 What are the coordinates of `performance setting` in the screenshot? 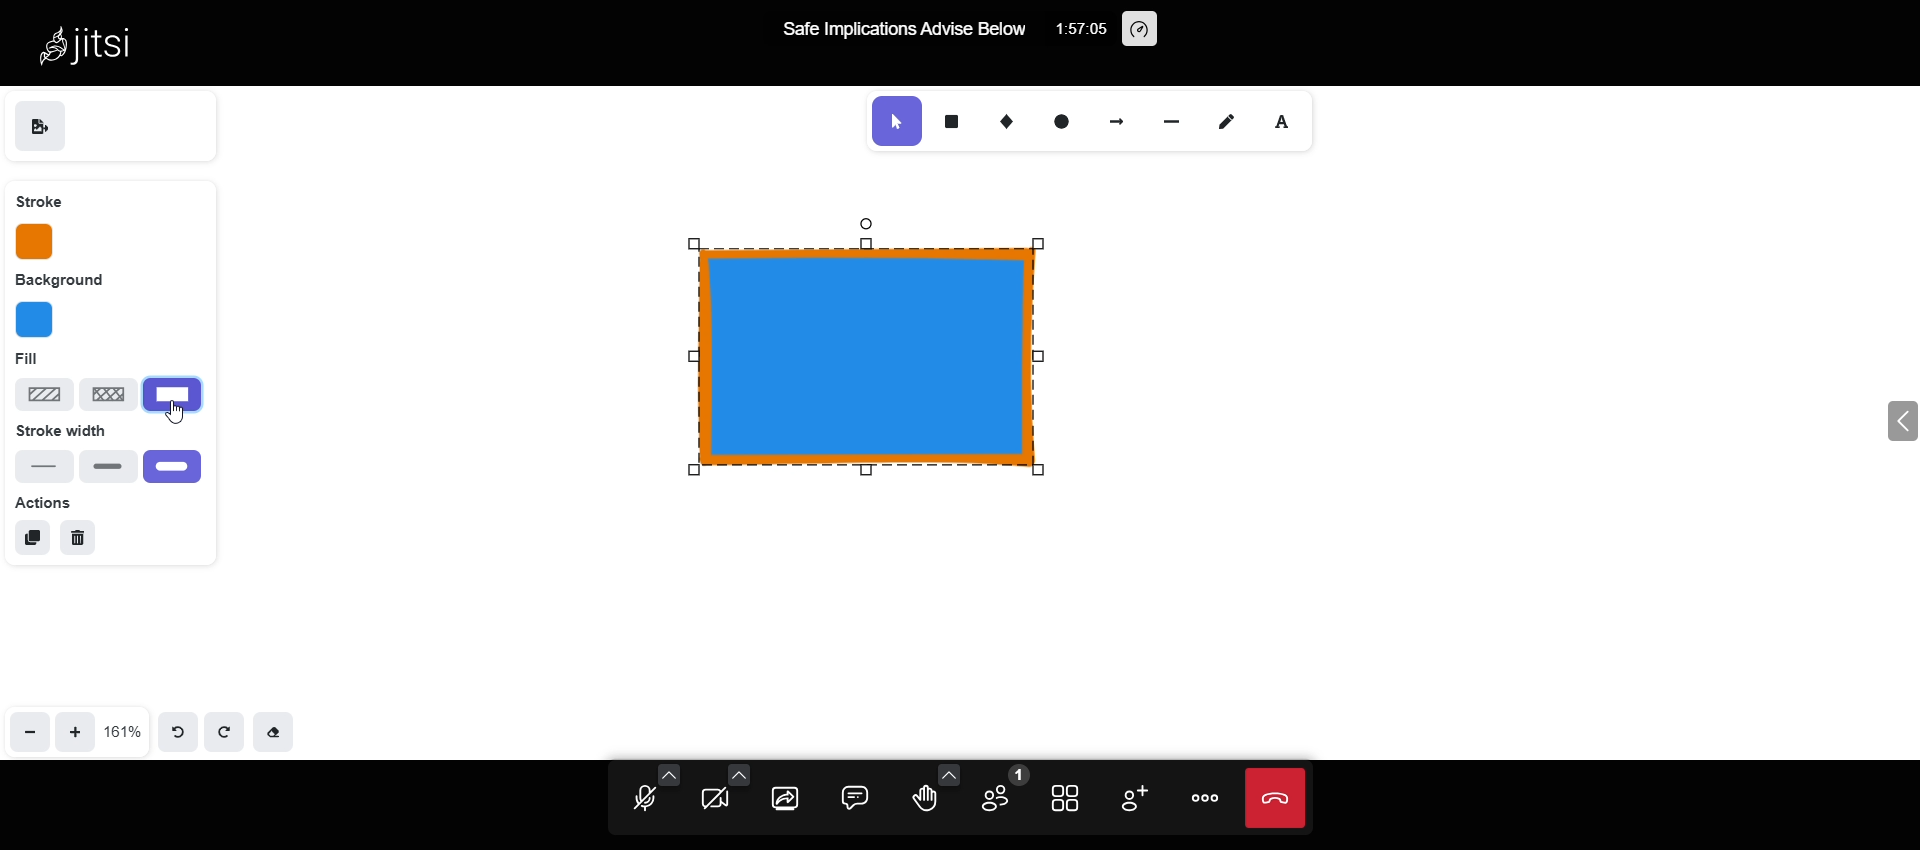 It's located at (1153, 29).